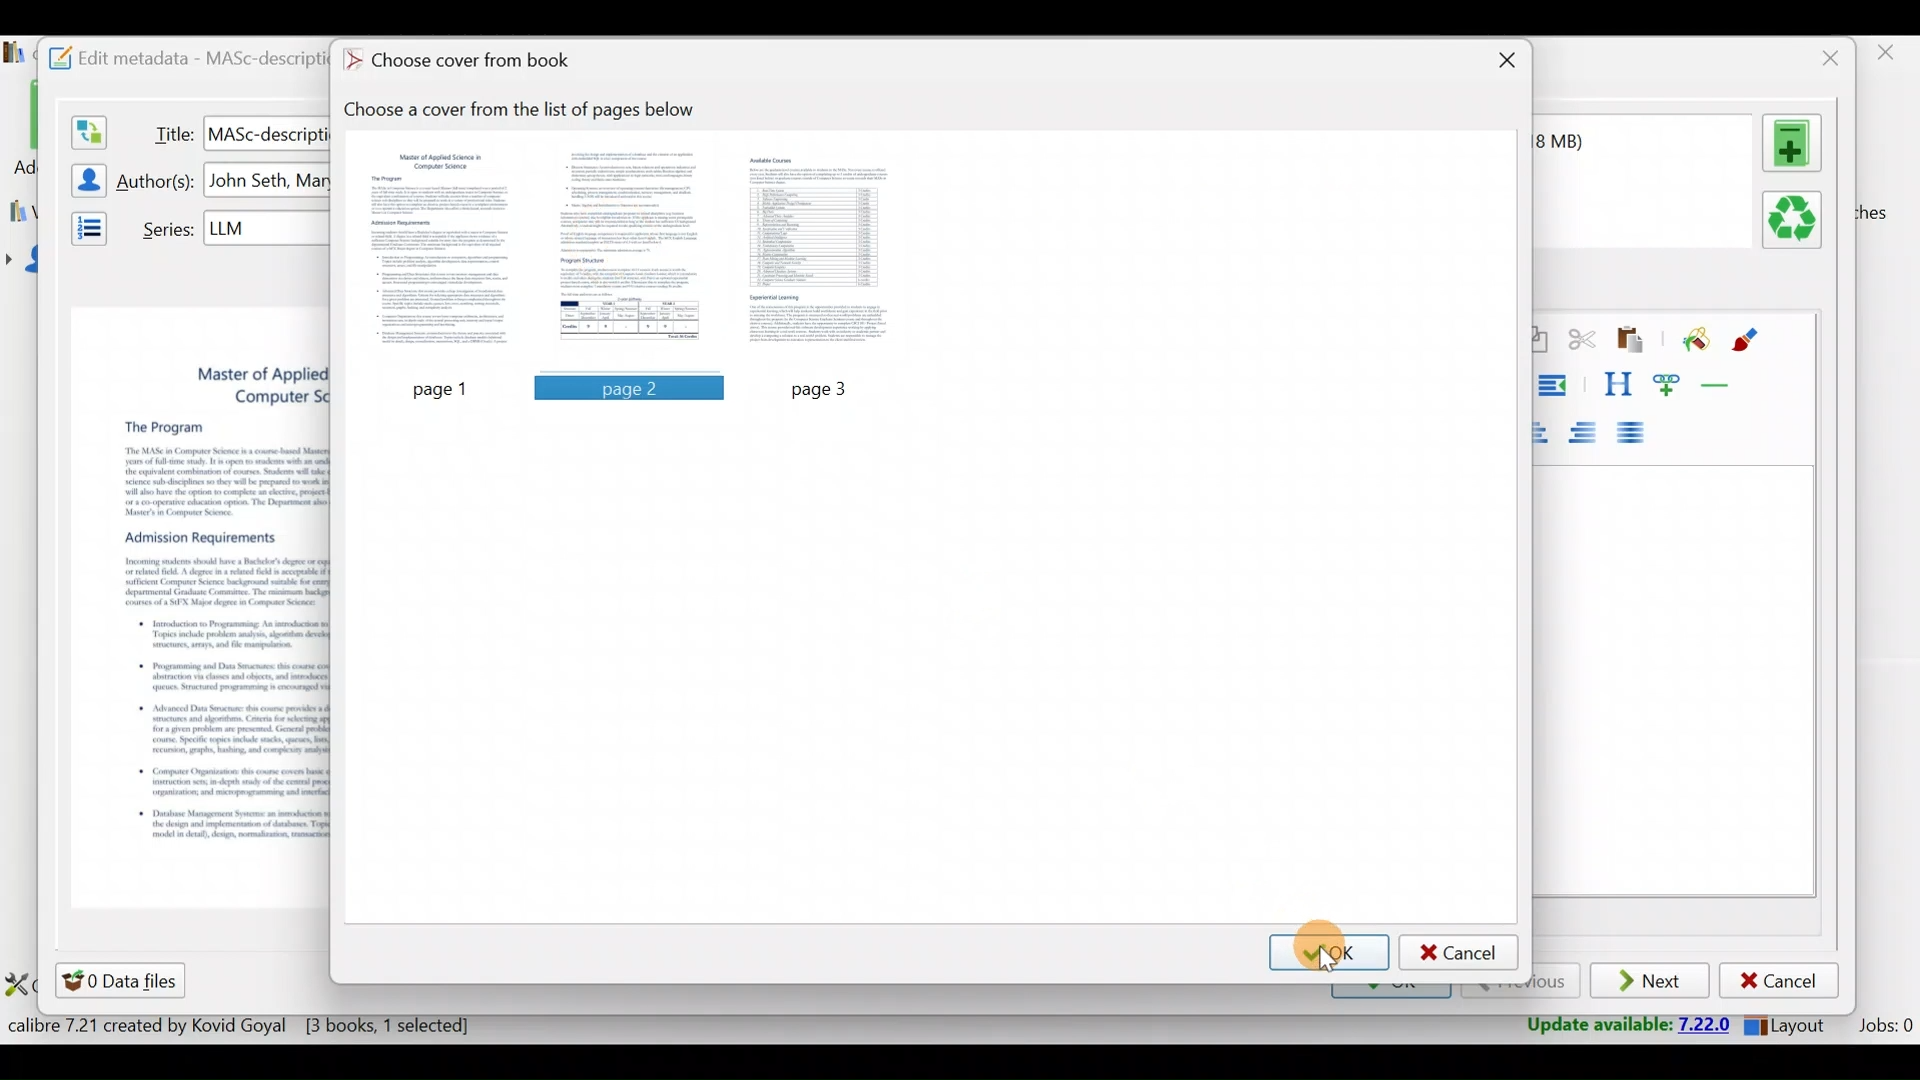  Describe the element at coordinates (1329, 956) in the screenshot. I see `Cursor` at that location.